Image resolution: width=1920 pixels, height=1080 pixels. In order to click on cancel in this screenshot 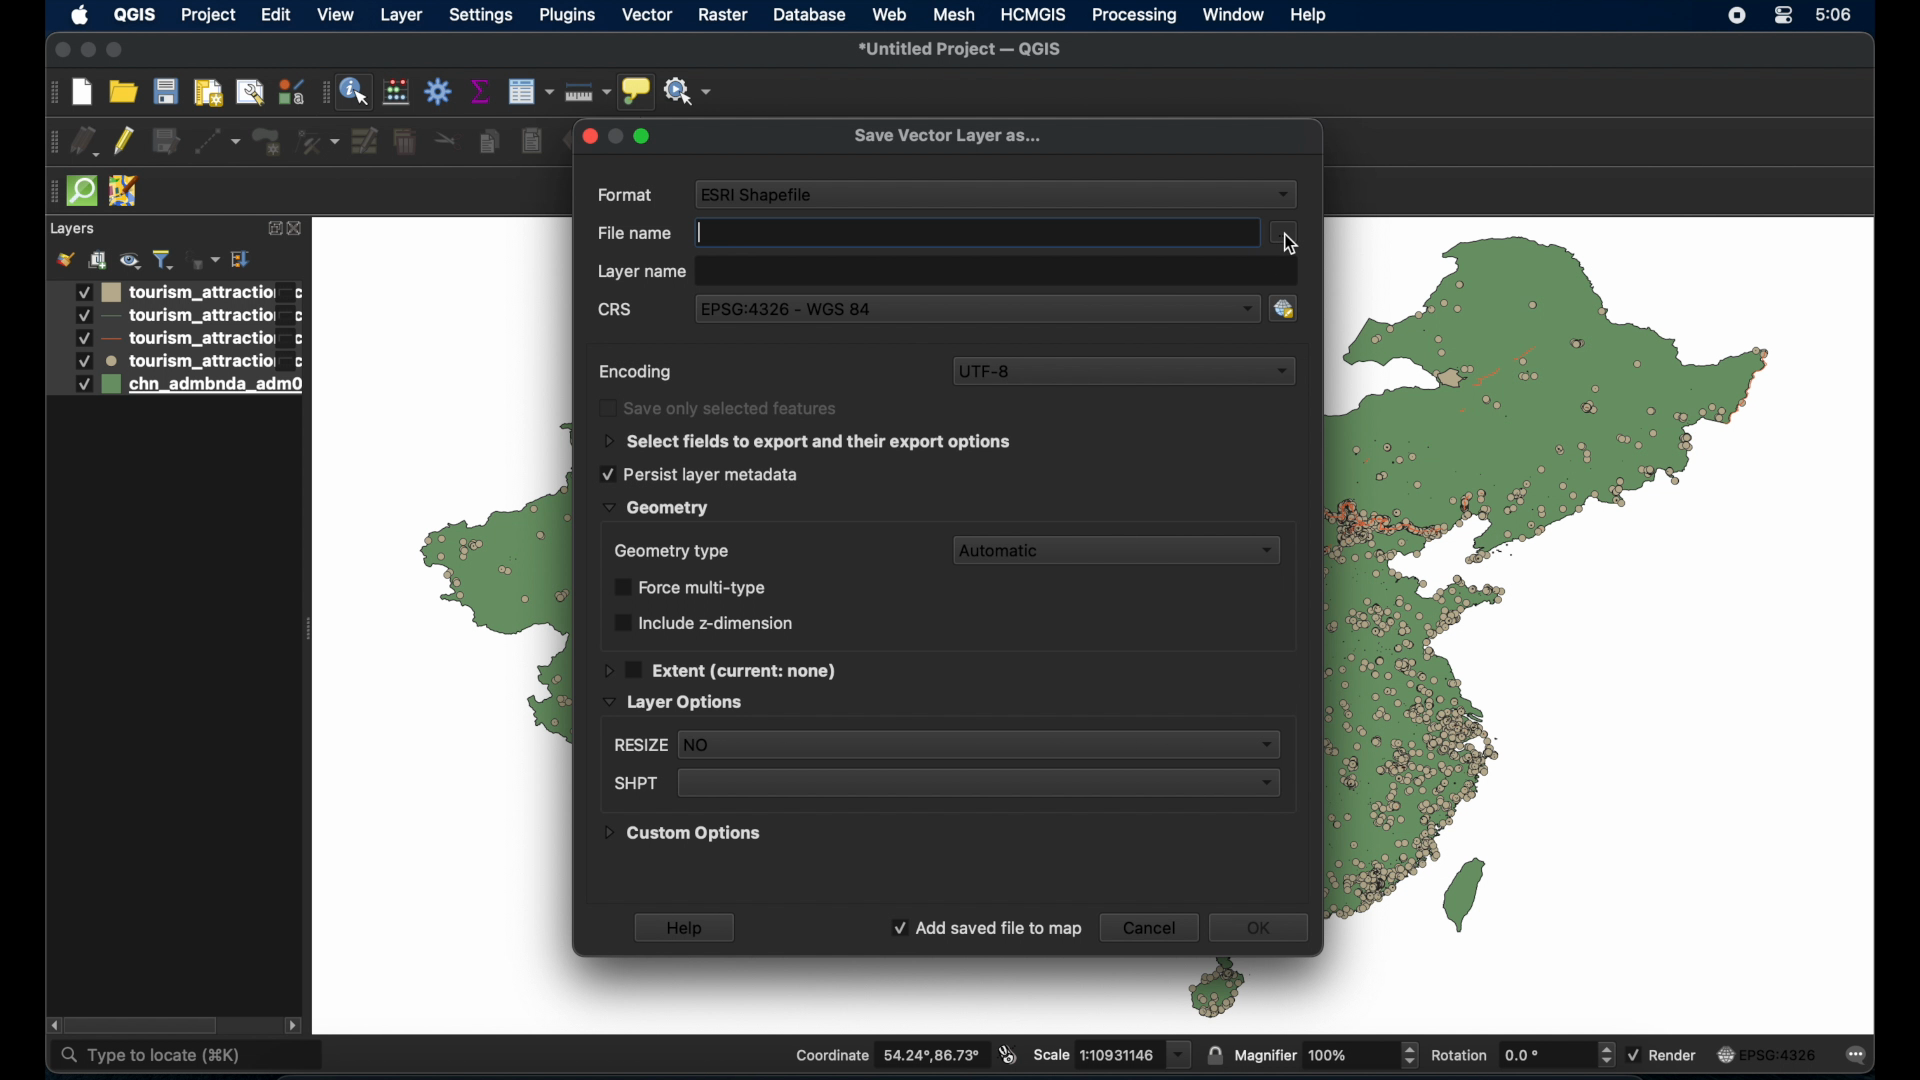, I will do `click(1148, 927)`.